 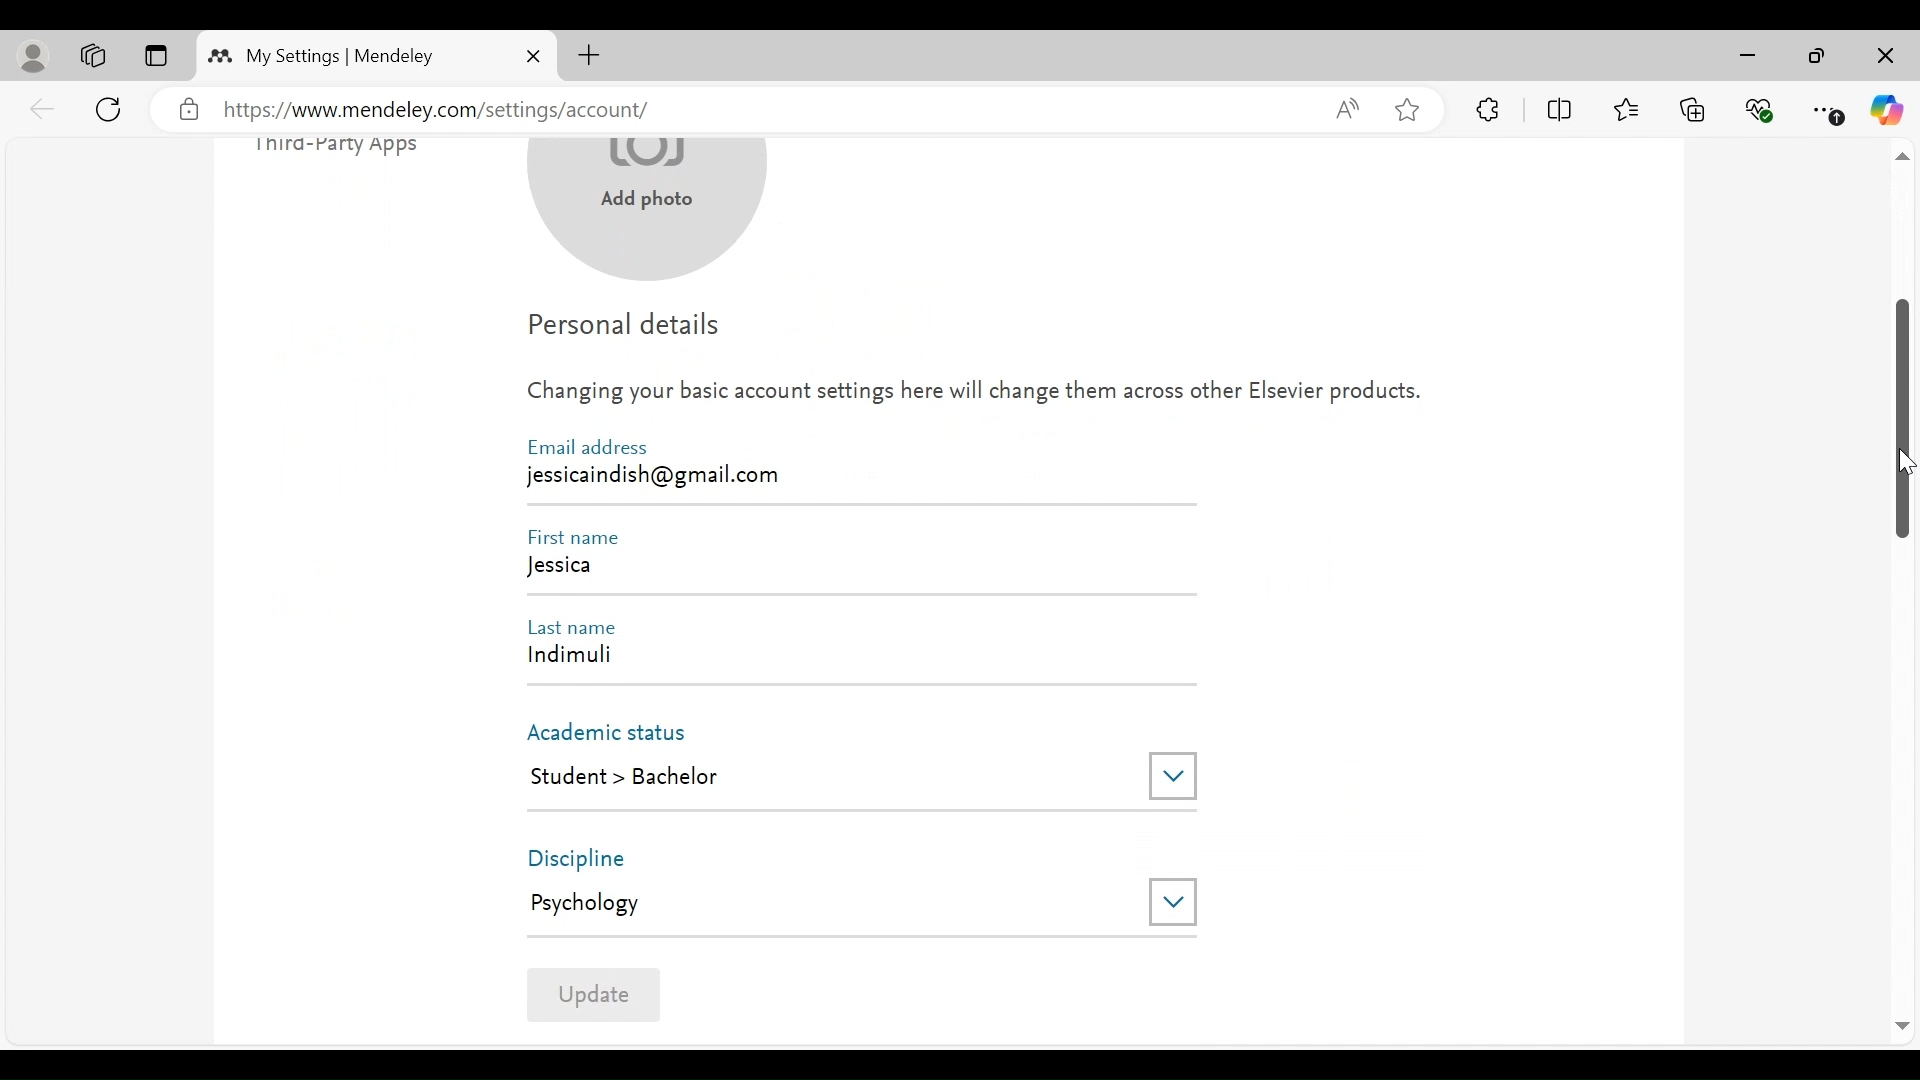 What do you see at coordinates (974, 397) in the screenshot?
I see `Changing your basic account settings here will change them across other Elsevier products` at bounding box center [974, 397].